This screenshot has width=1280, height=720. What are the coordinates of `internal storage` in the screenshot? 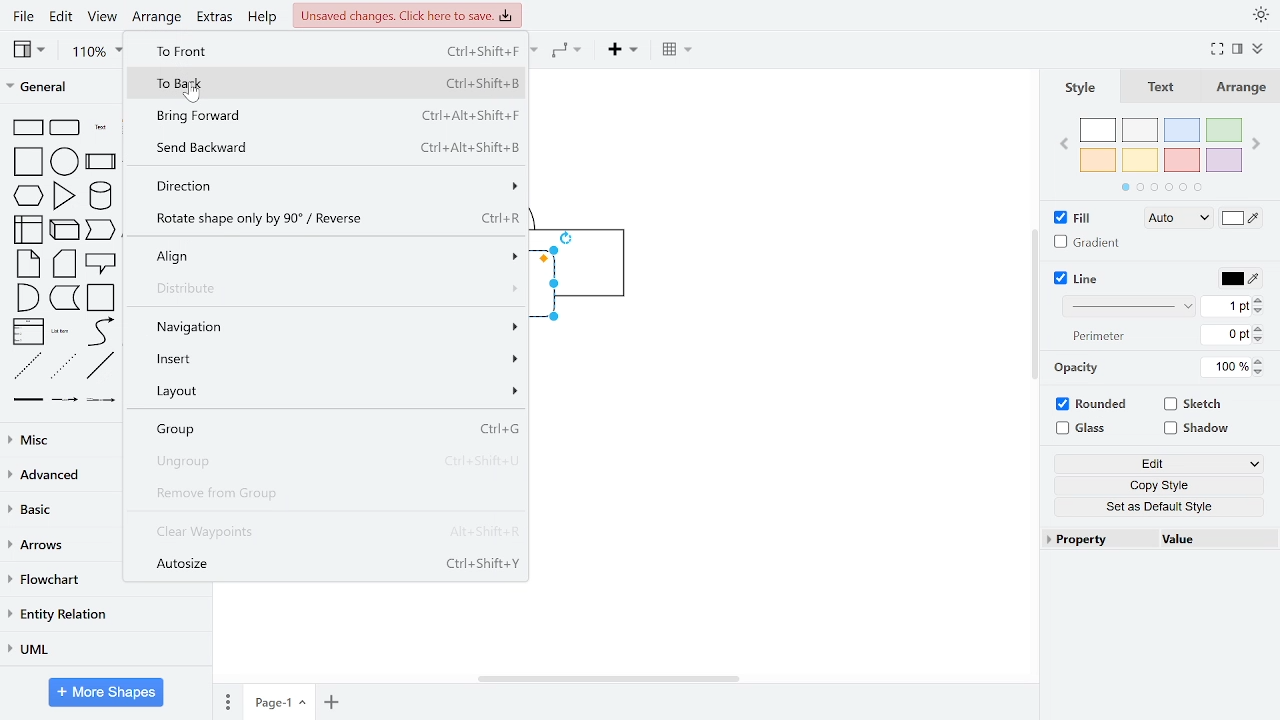 It's located at (30, 230).